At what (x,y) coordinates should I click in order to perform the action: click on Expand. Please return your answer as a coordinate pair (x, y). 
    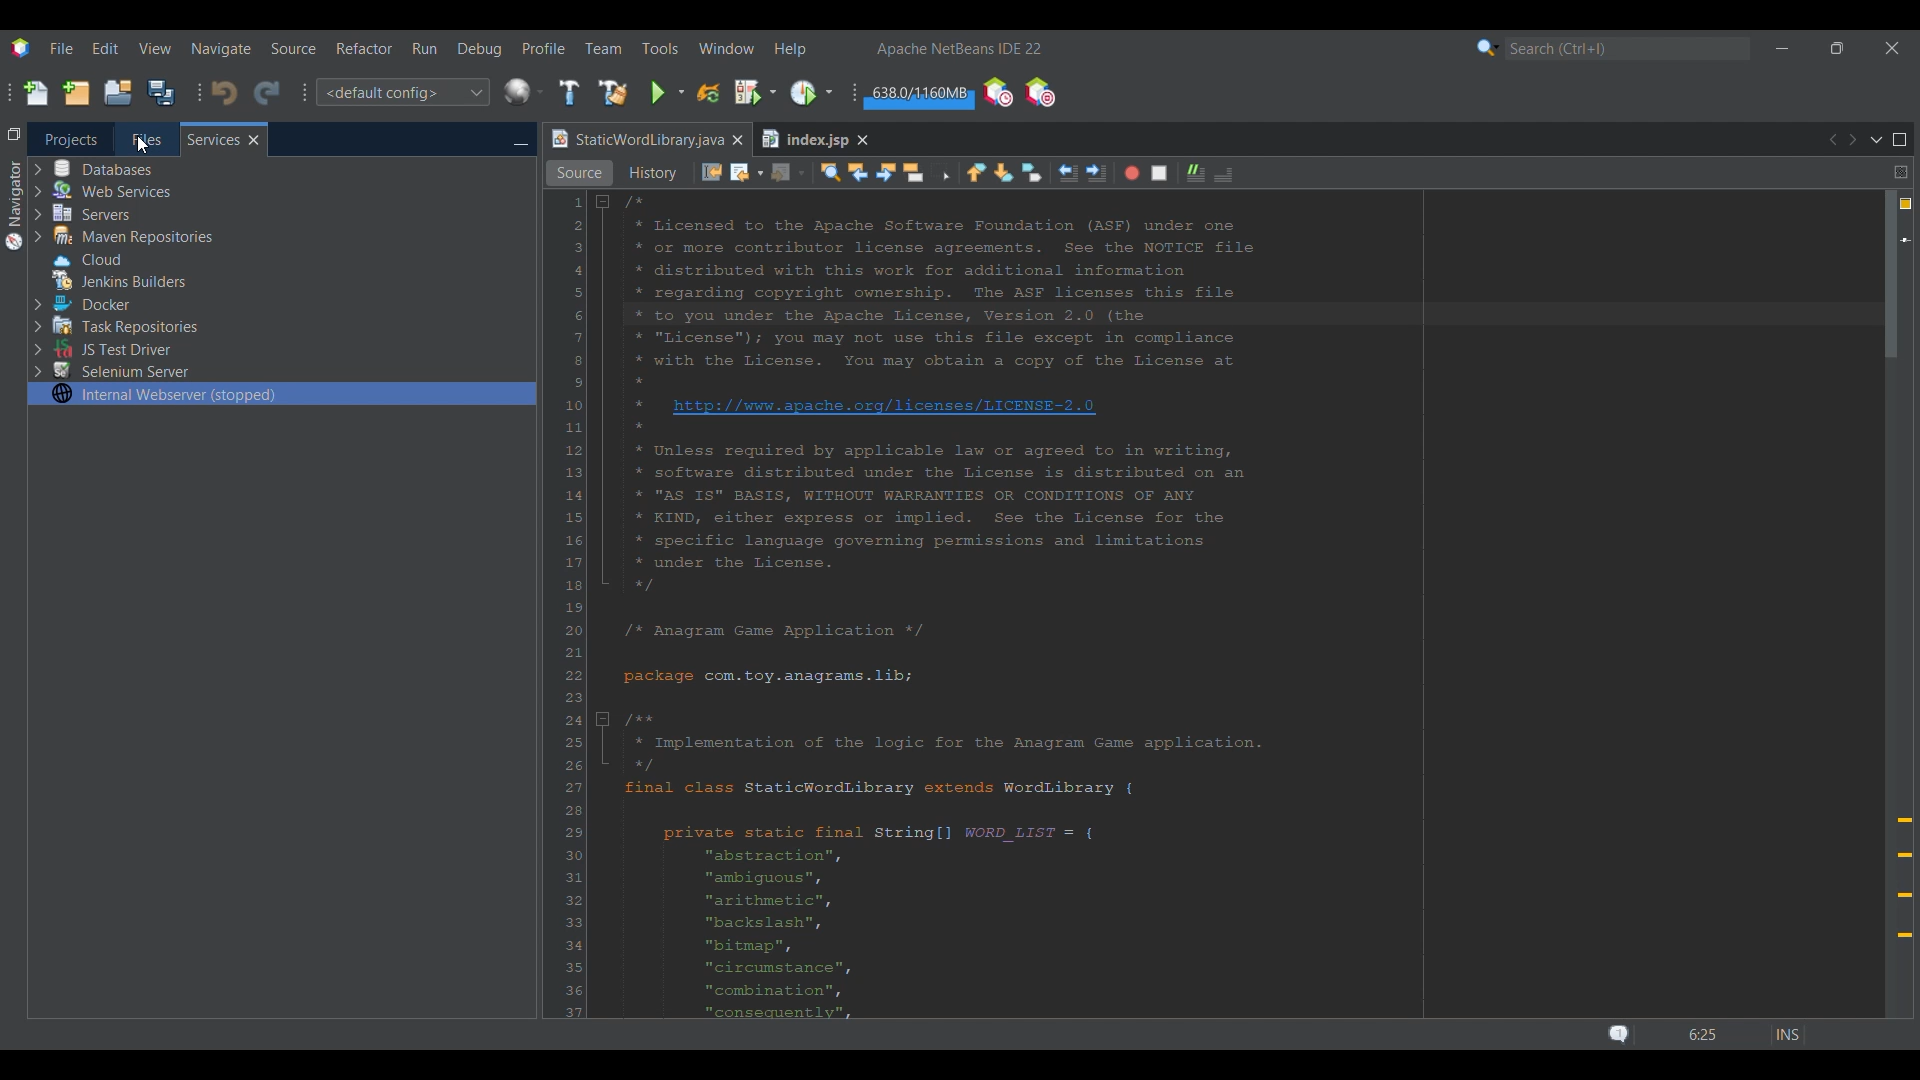
    Looking at the image, I should click on (38, 271).